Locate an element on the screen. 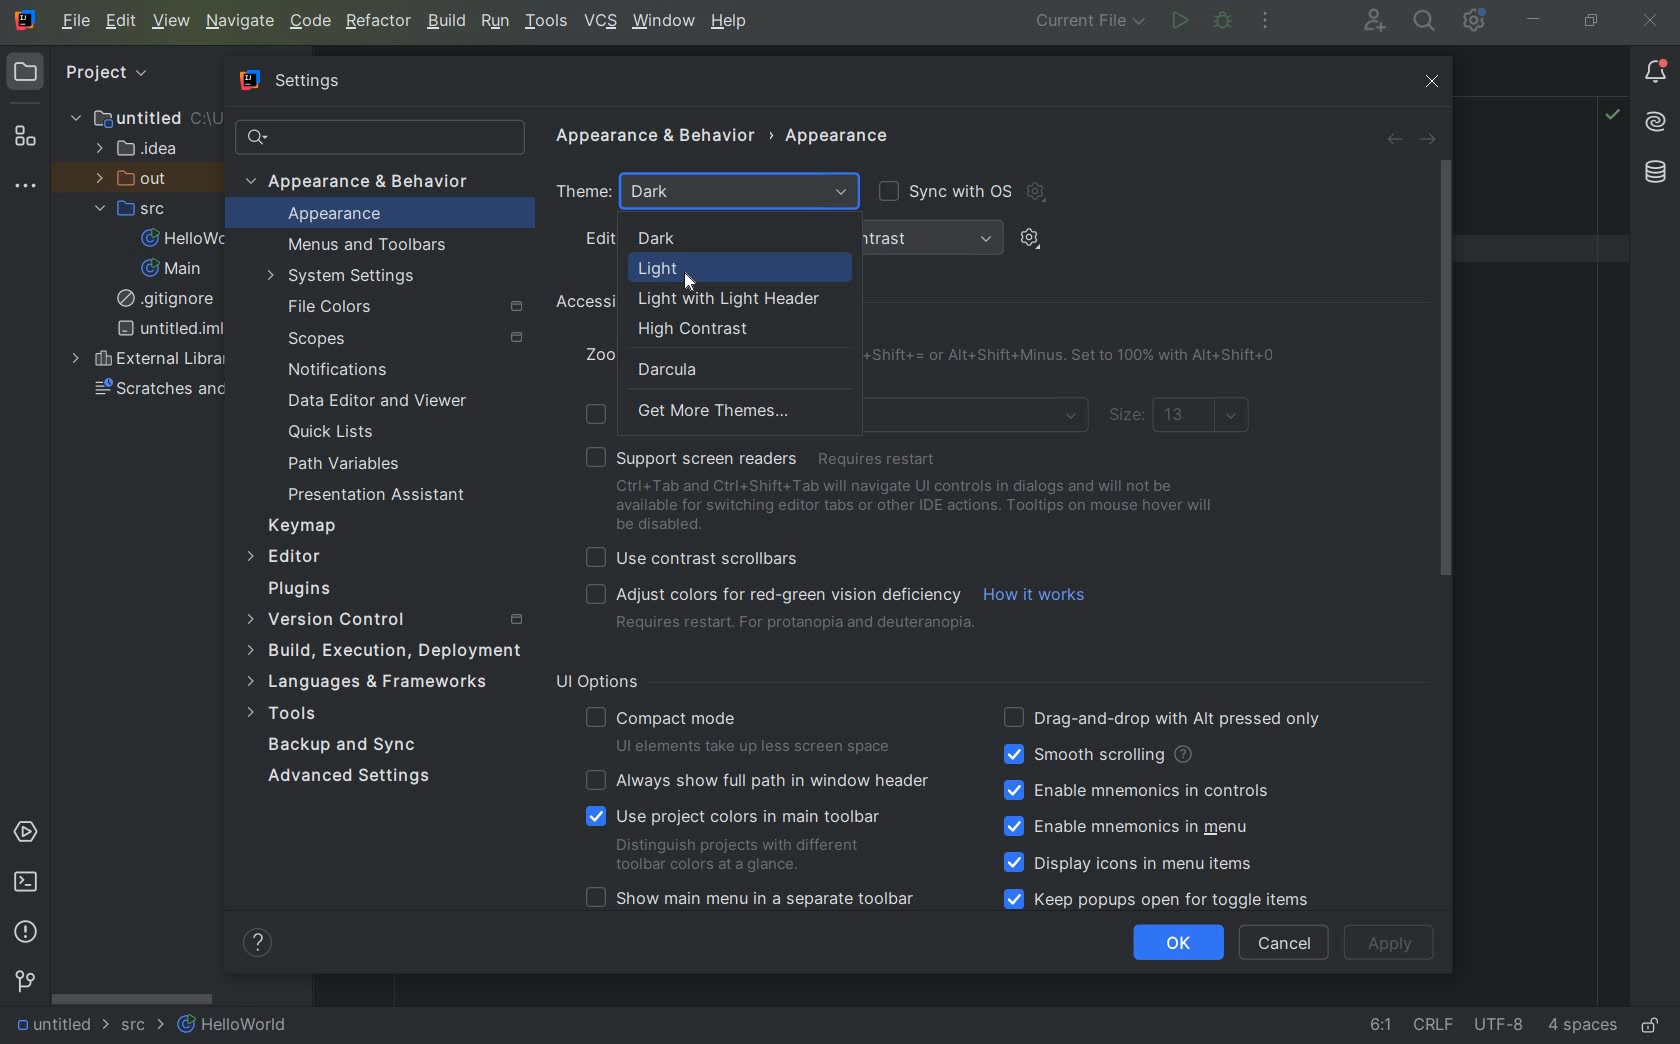 This screenshot has width=1680, height=1044. Edit: dark is located at coordinates (683, 238).